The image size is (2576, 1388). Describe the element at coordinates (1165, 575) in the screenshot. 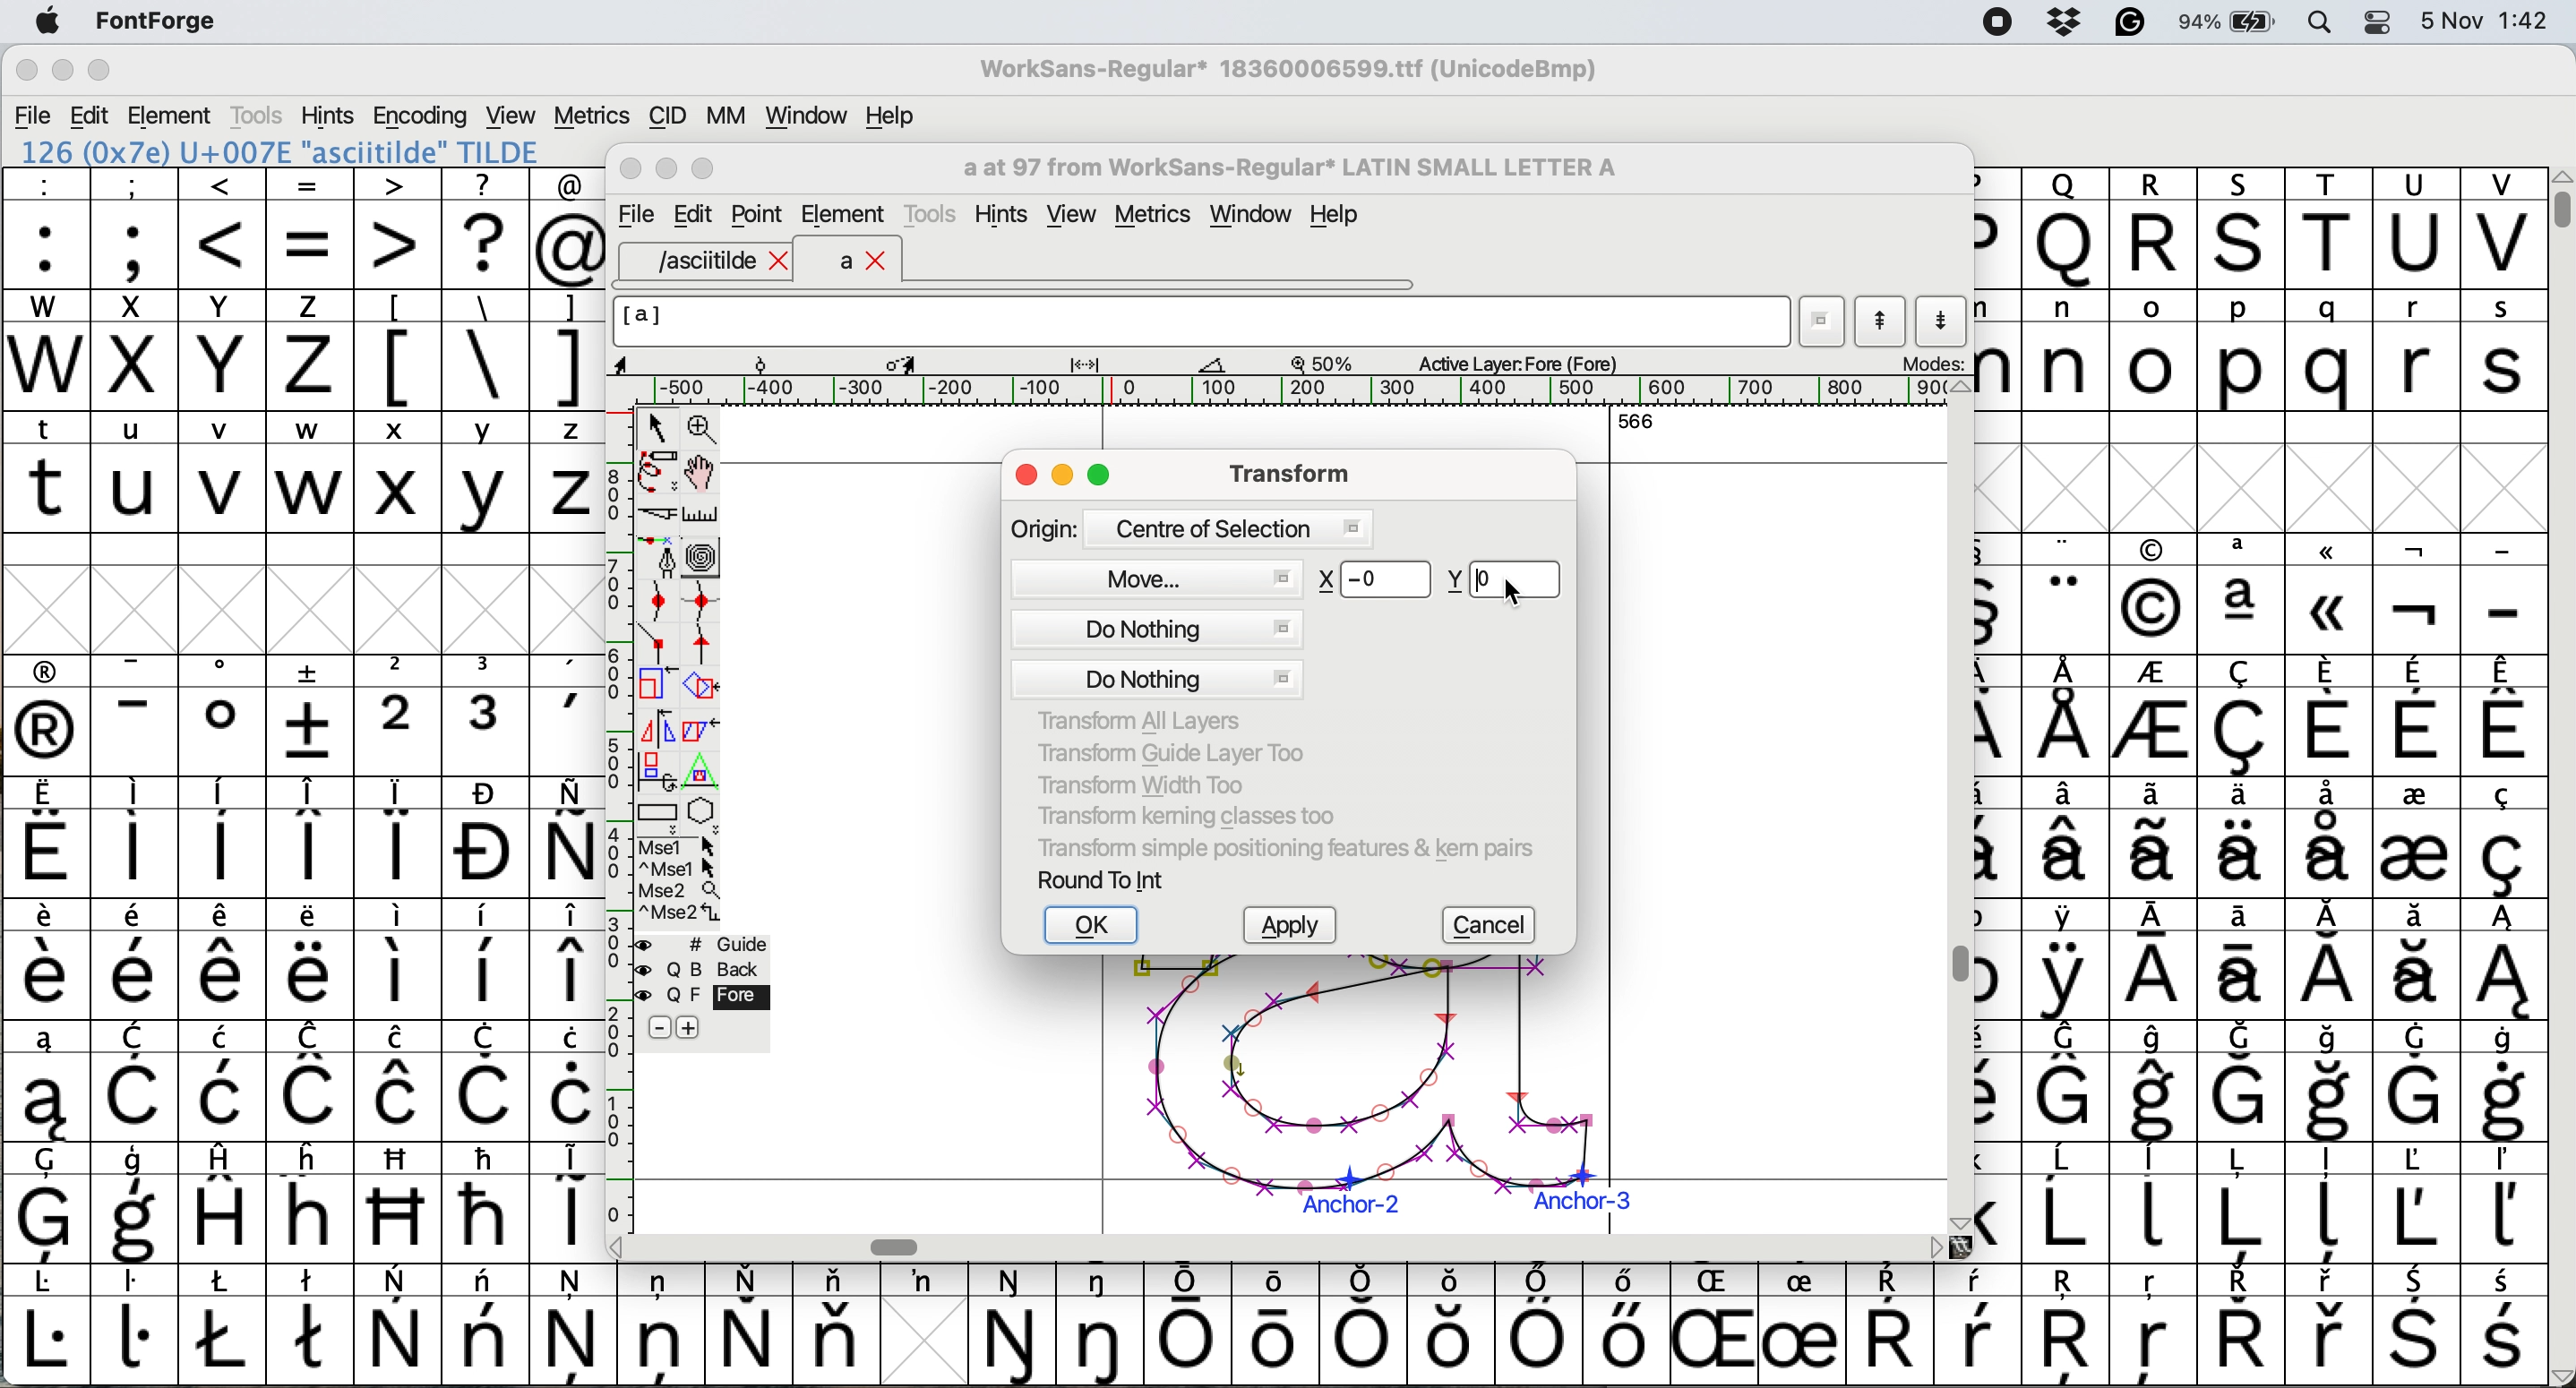

I see `move` at that location.